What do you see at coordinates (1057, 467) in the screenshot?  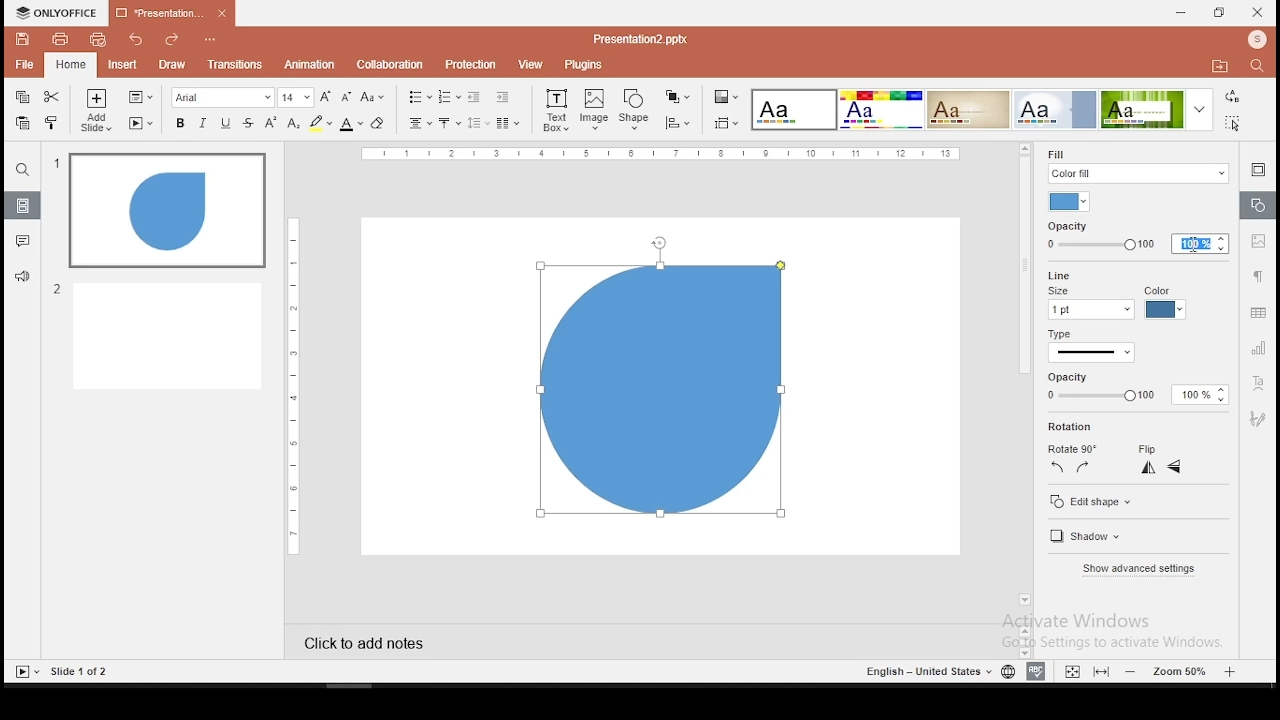 I see `left` at bounding box center [1057, 467].